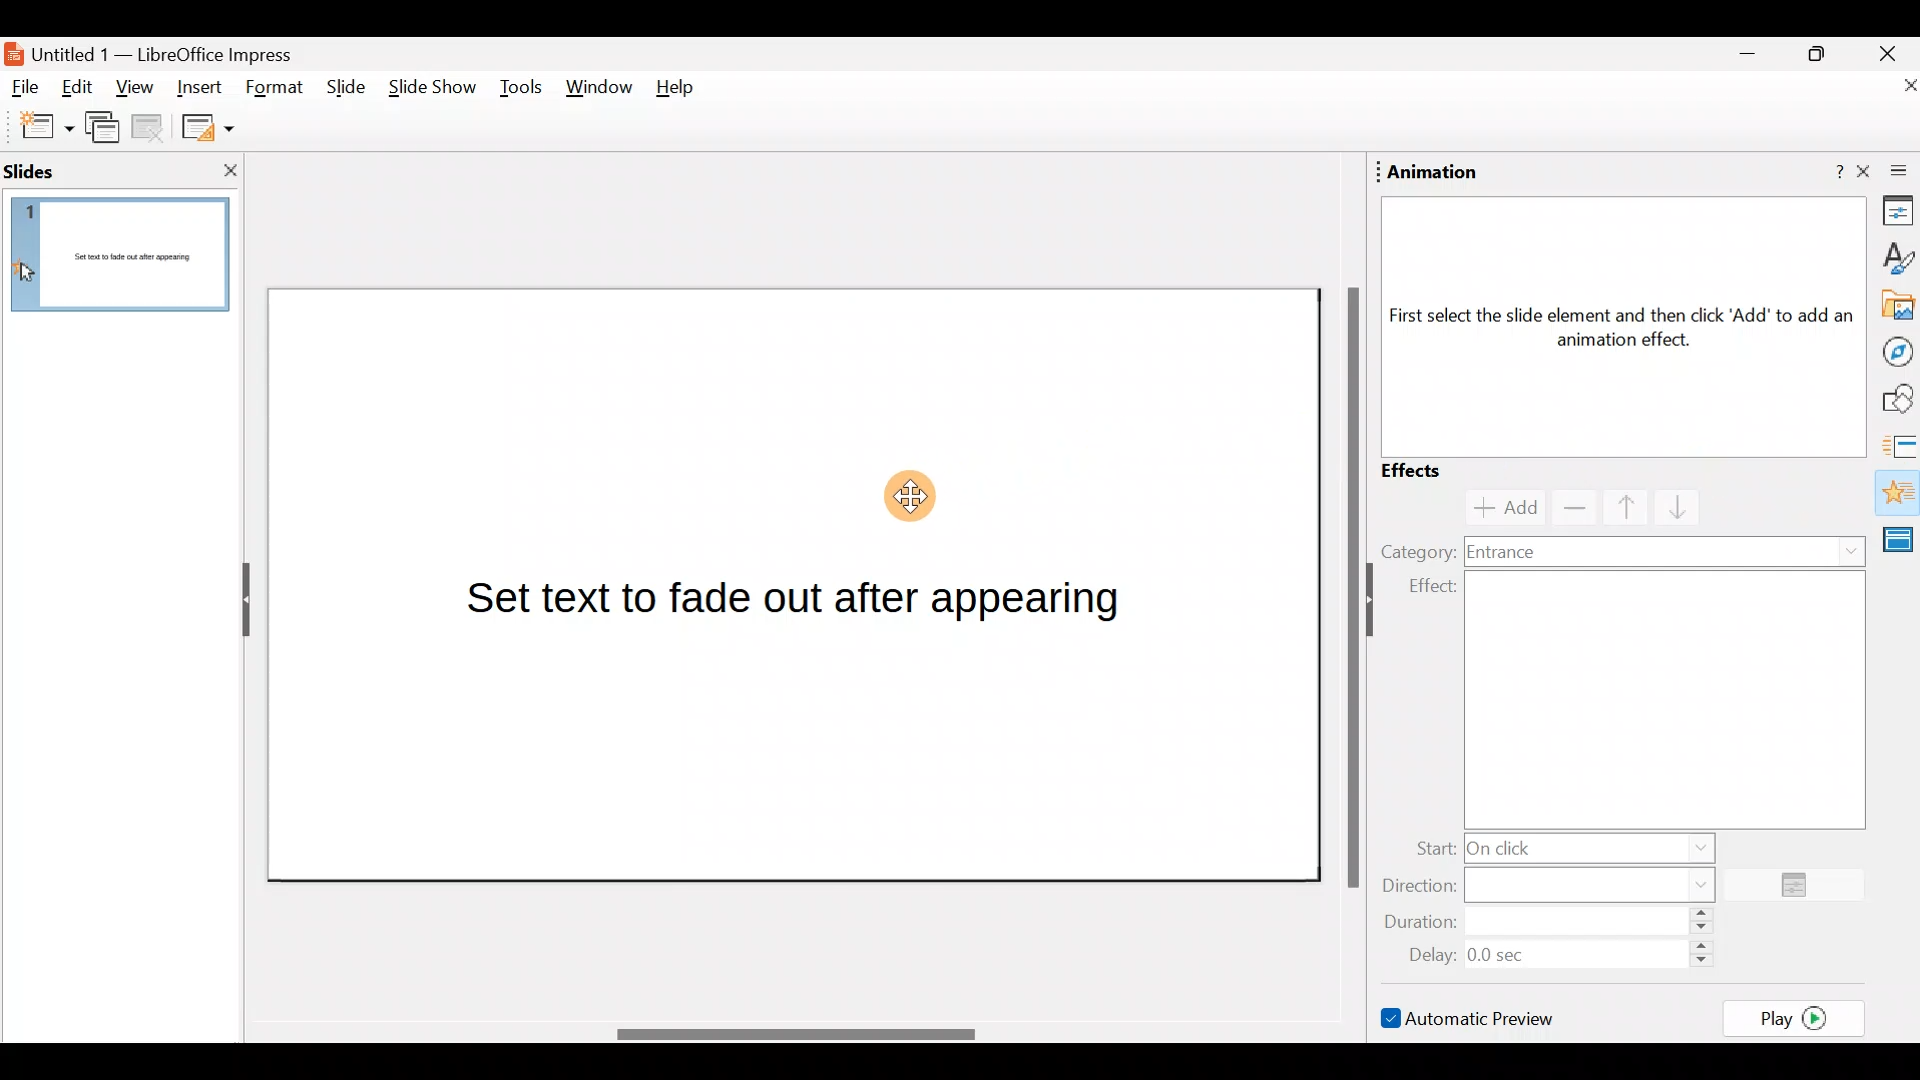  Describe the element at coordinates (64, 170) in the screenshot. I see `Slides` at that location.